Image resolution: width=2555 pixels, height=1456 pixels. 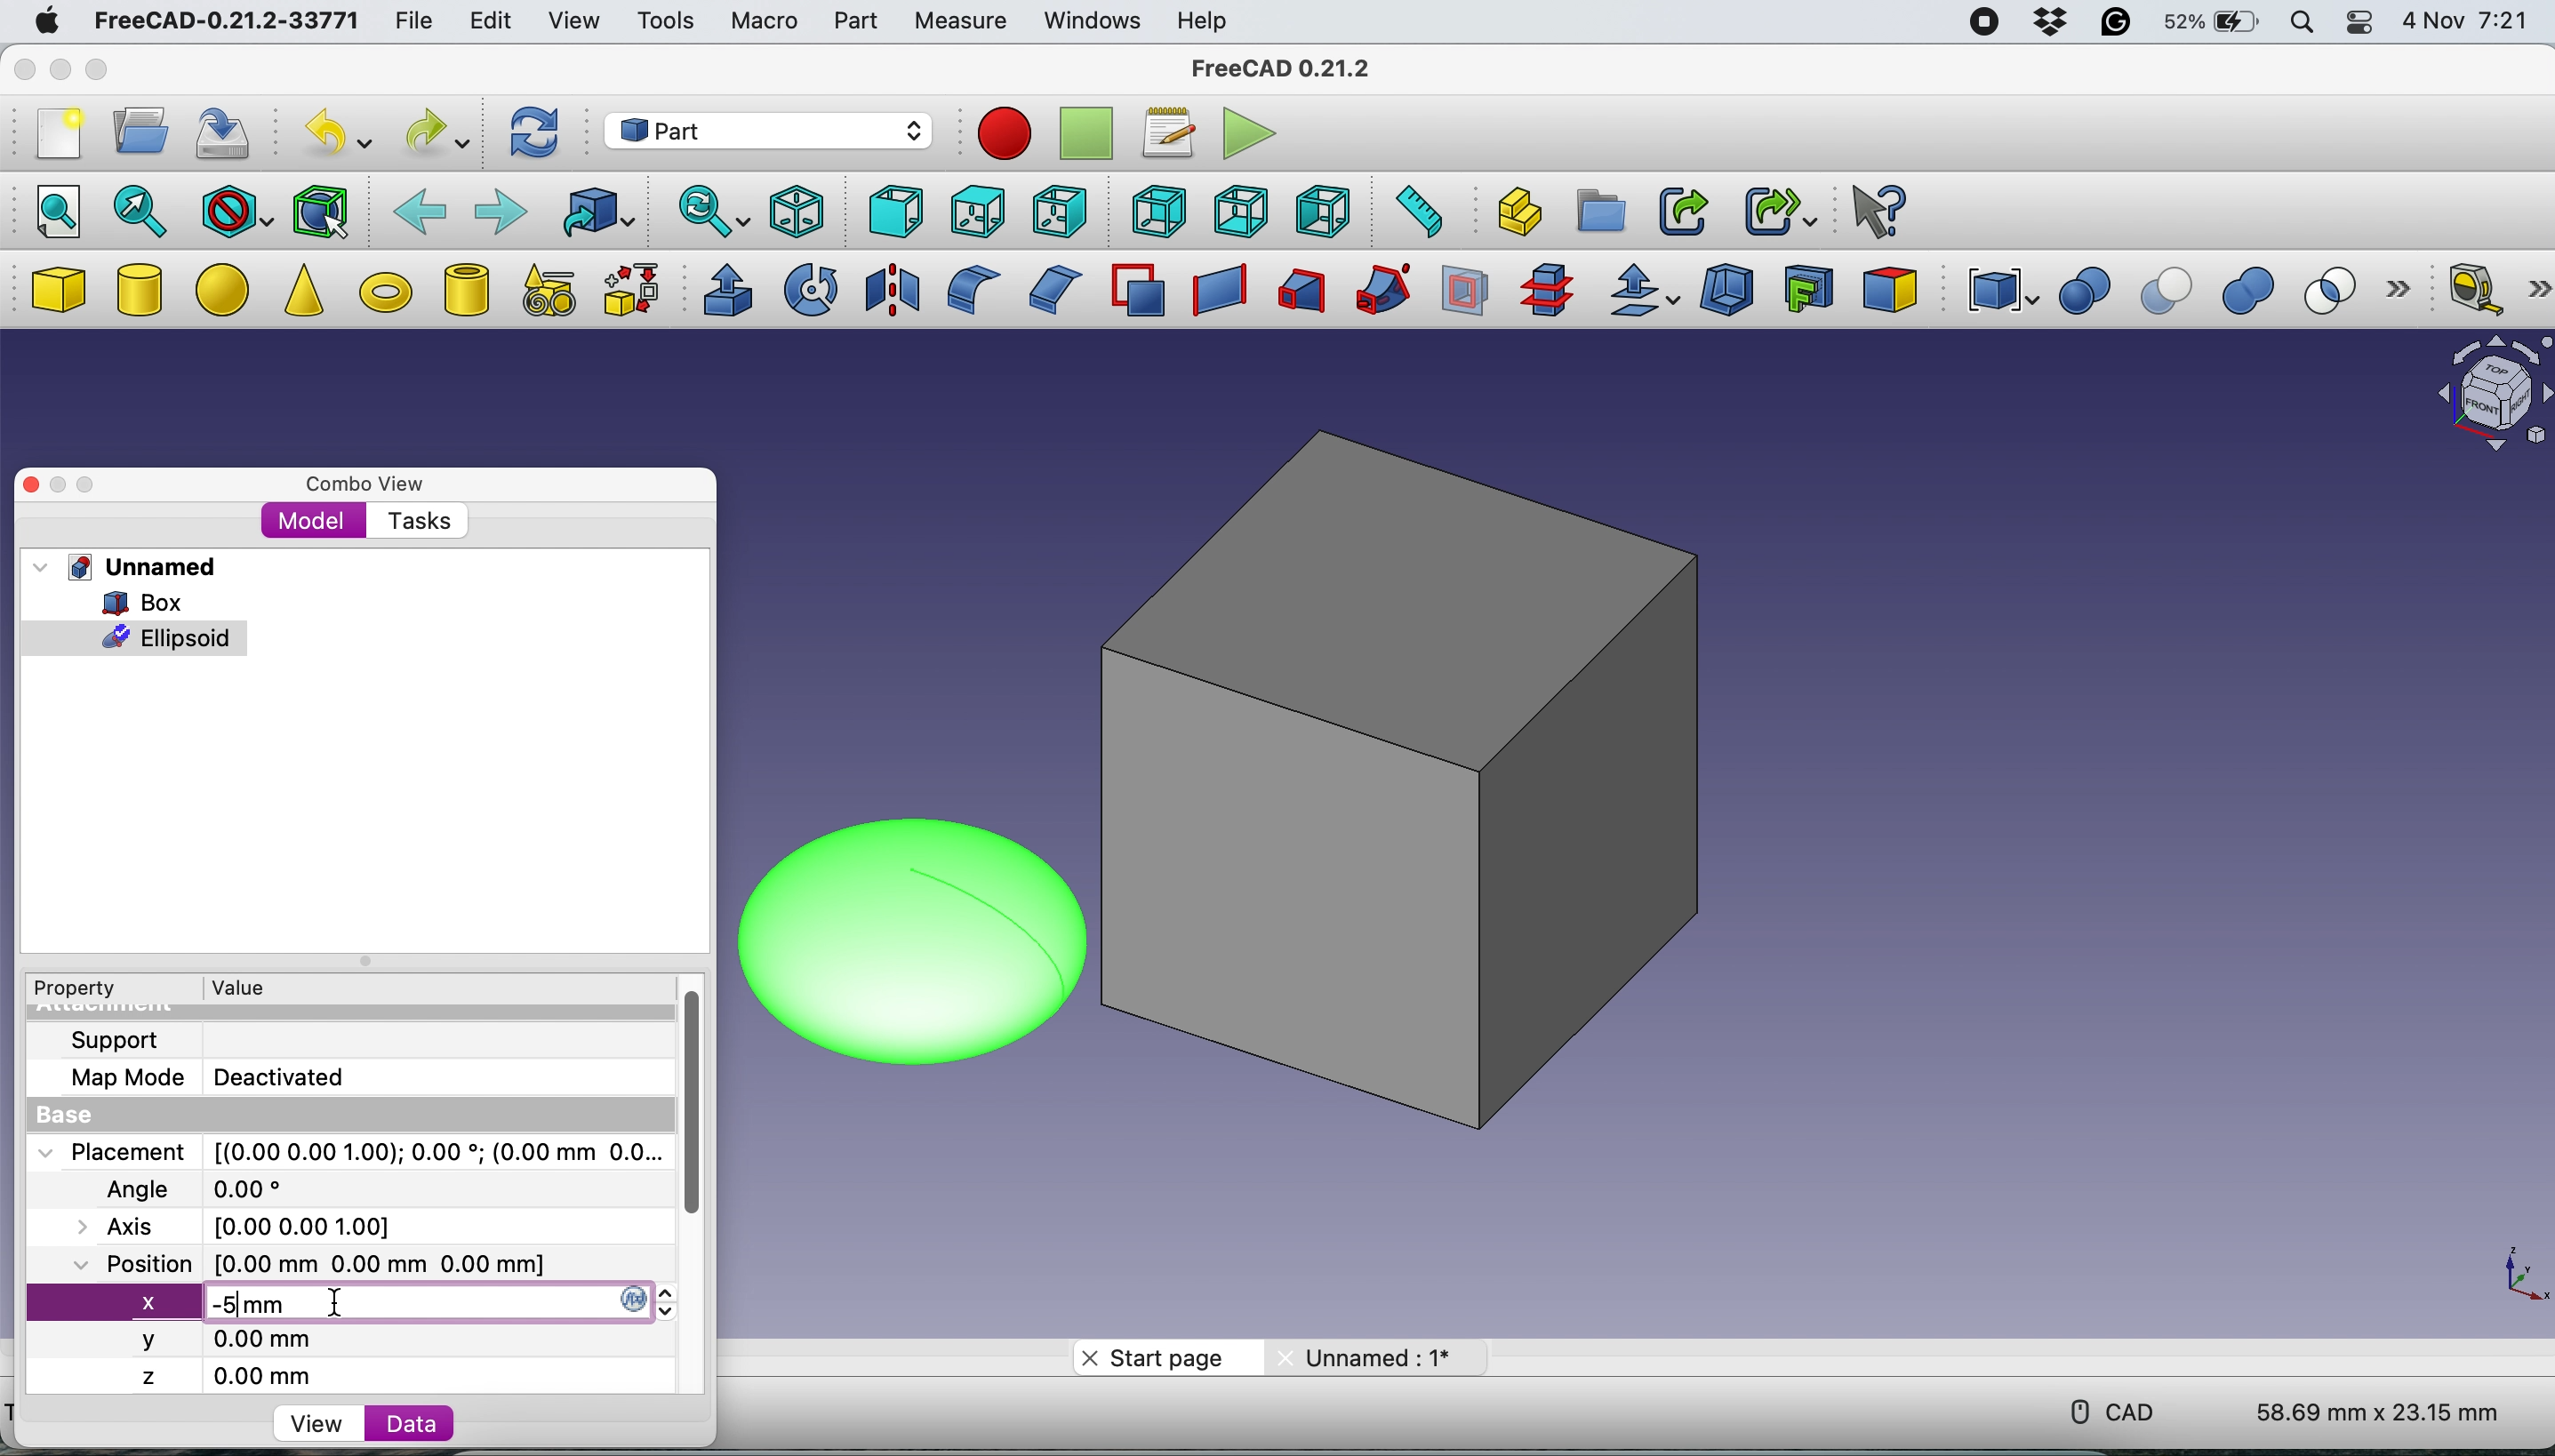 I want to click on create part, so click(x=1514, y=213).